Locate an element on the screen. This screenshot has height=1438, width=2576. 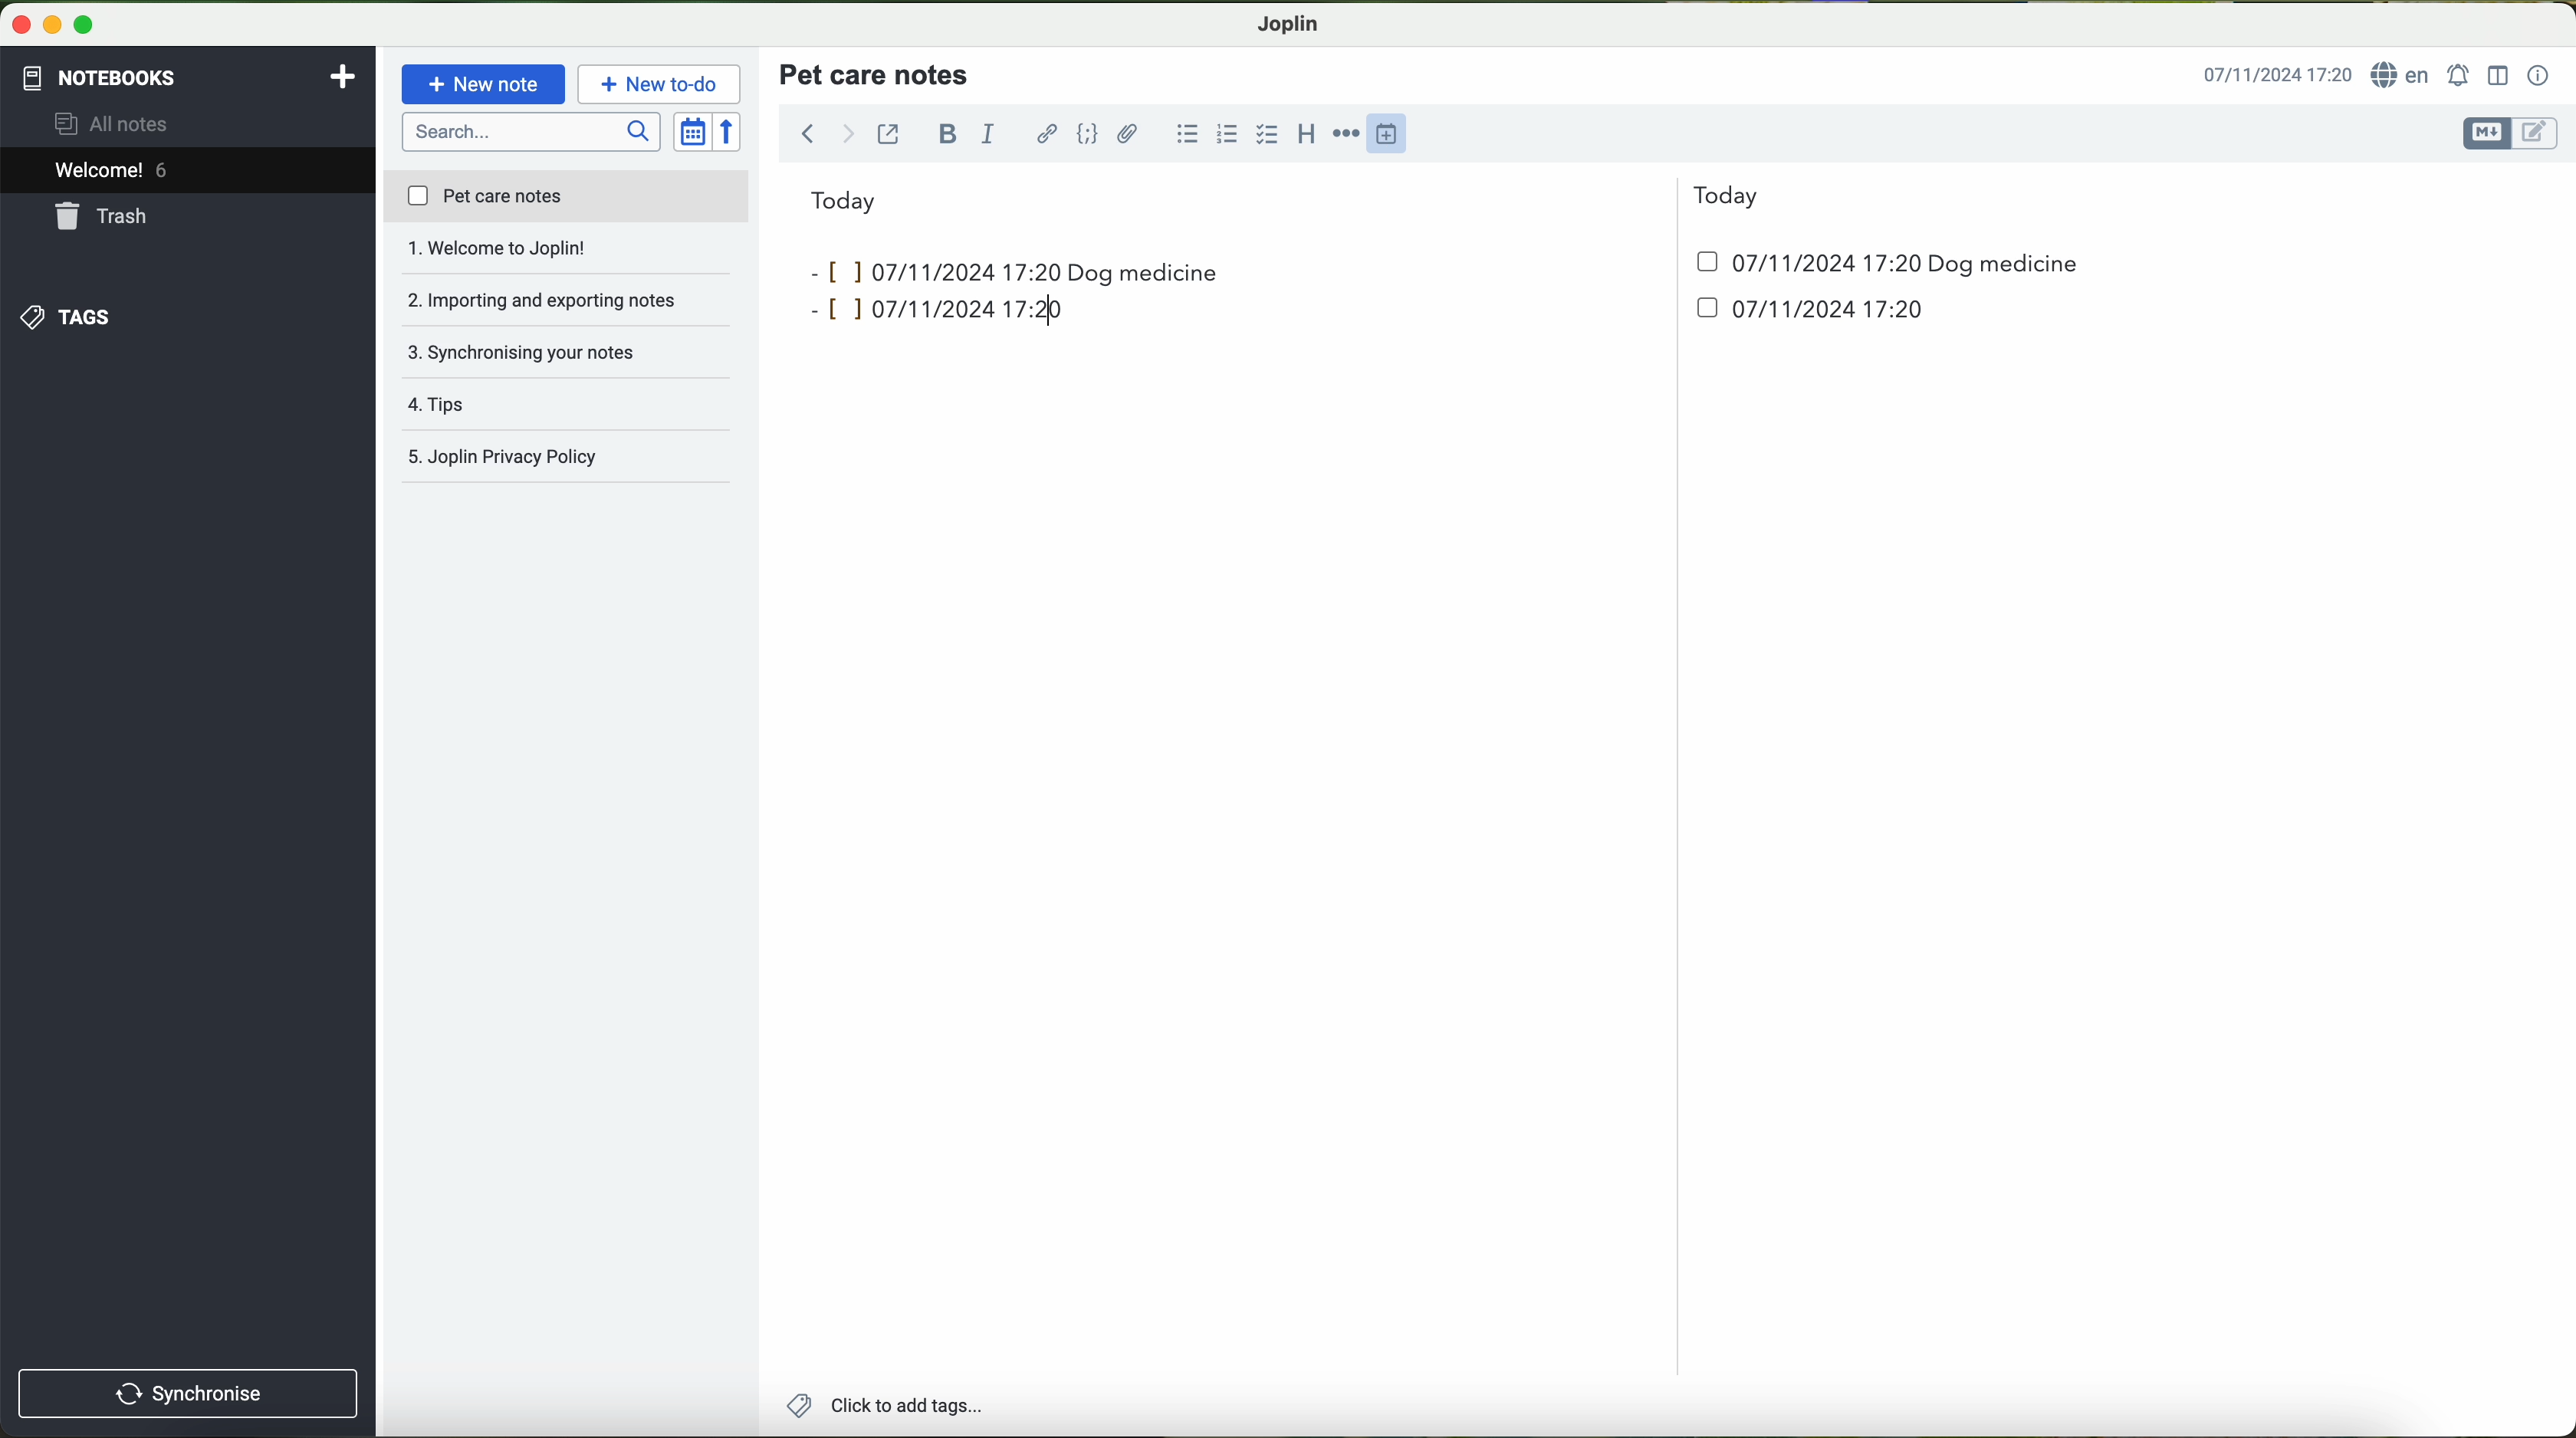
Joplin is located at coordinates (1289, 22).